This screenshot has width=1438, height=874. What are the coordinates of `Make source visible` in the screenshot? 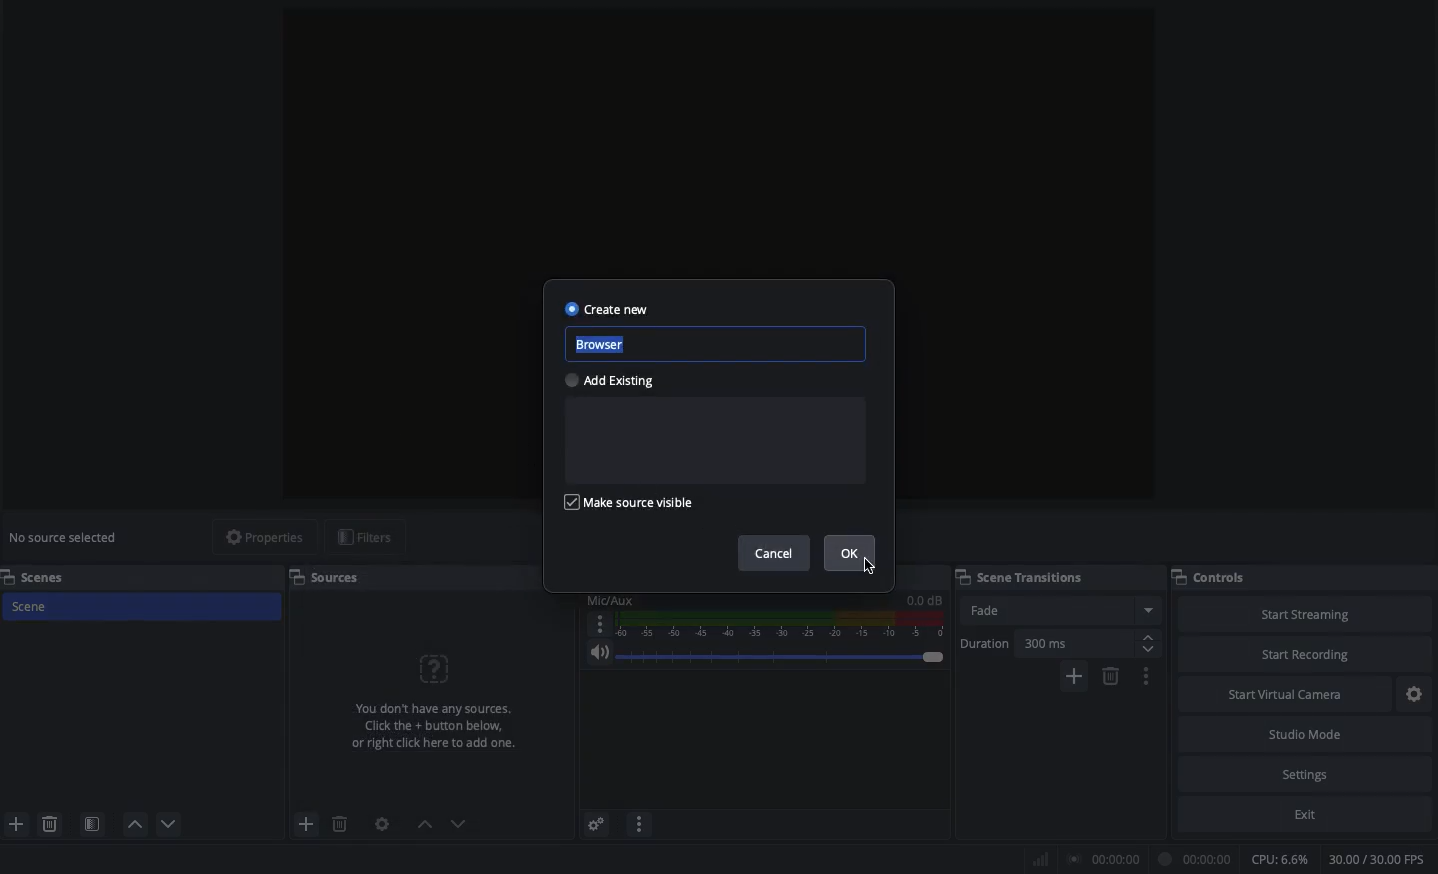 It's located at (634, 502).